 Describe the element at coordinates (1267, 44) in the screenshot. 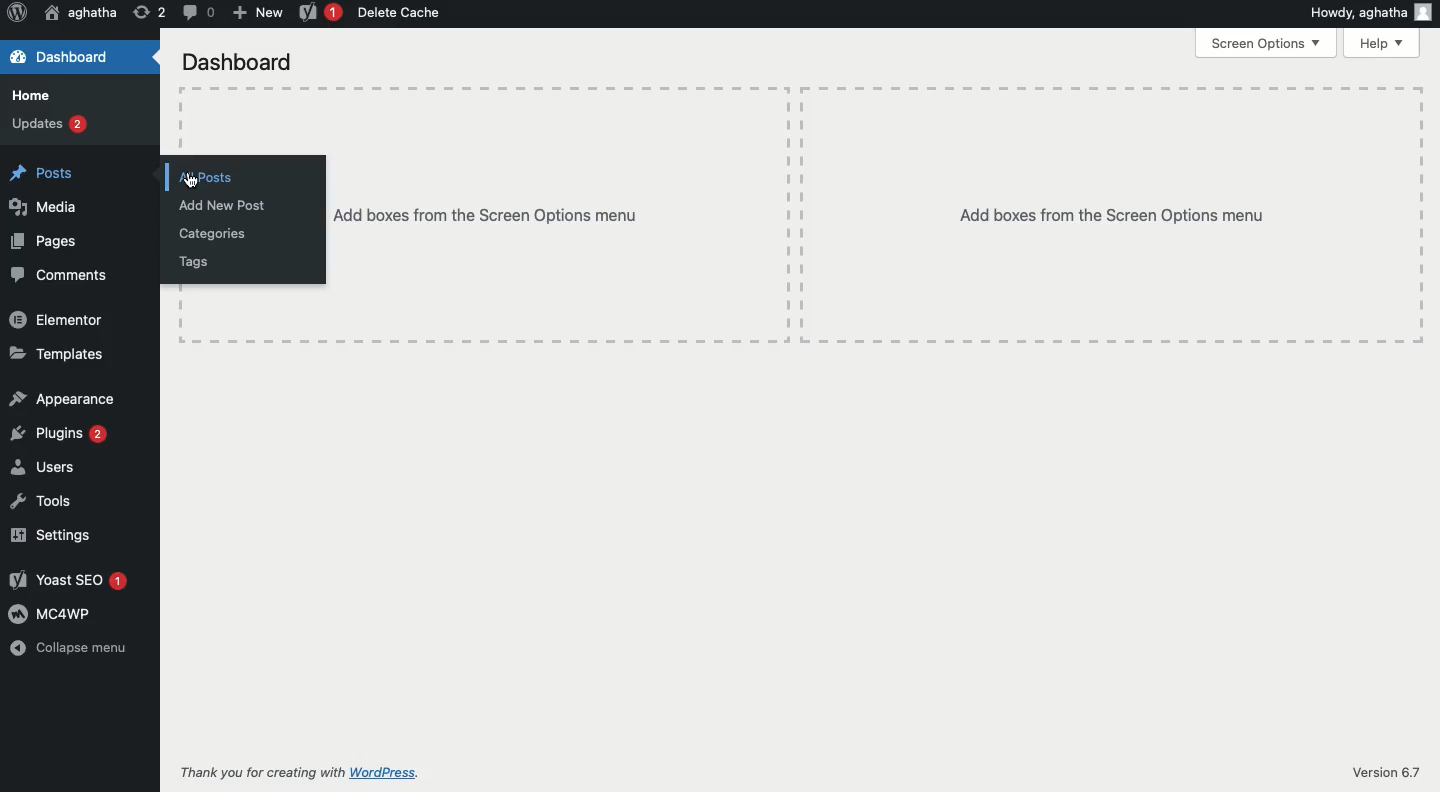

I see `Screen options` at that location.